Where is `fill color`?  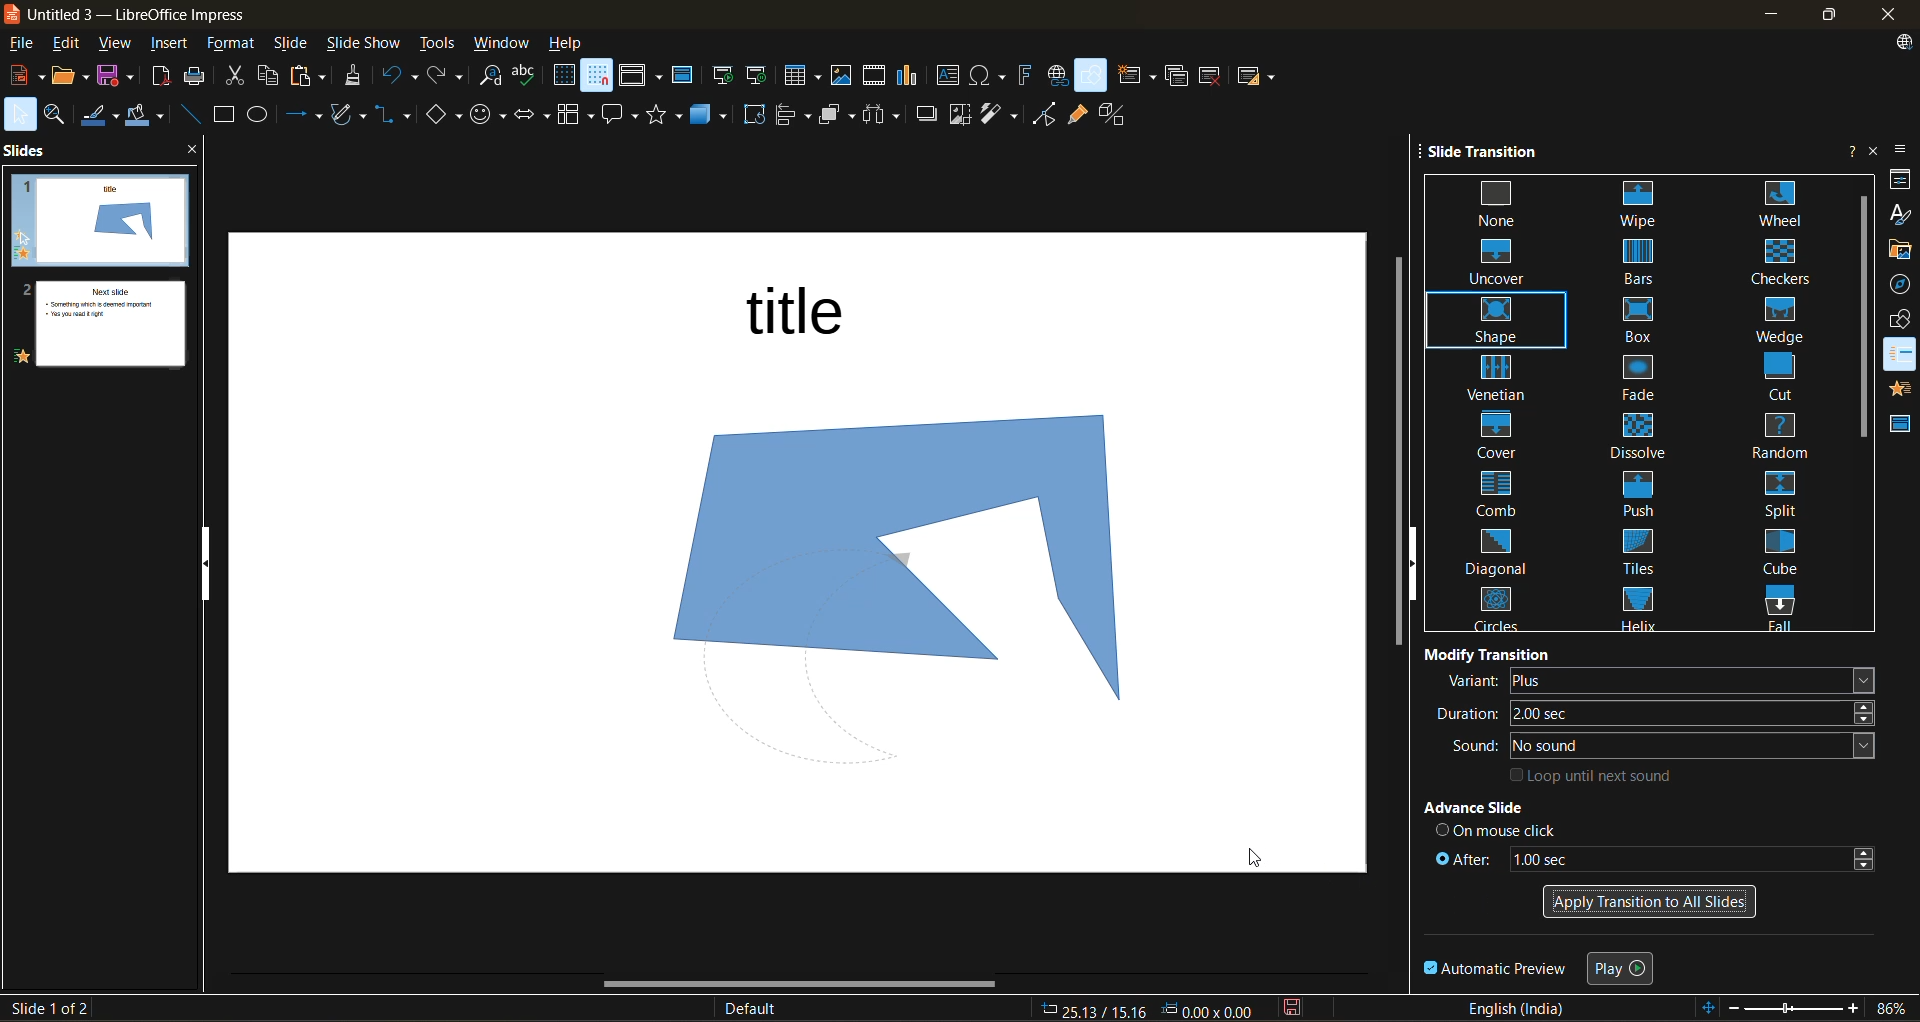
fill color is located at coordinates (149, 118).